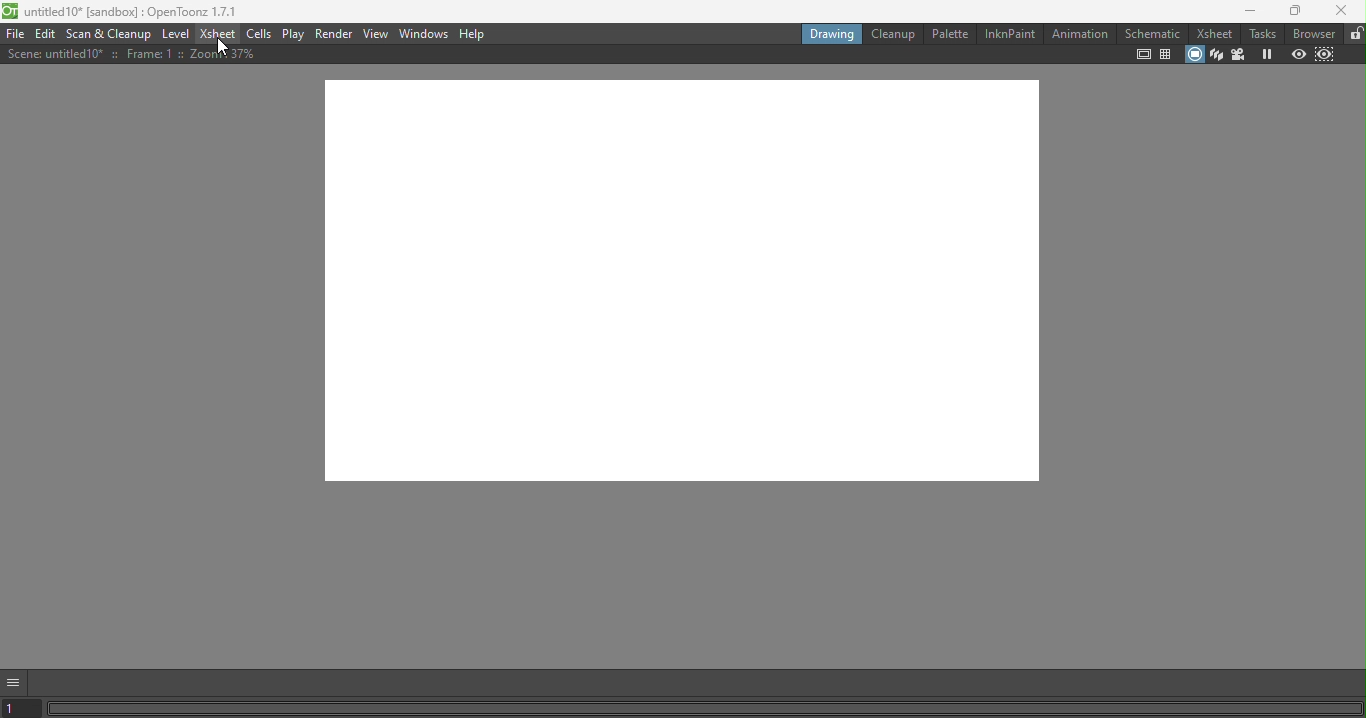  I want to click on cursor, so click(220, 45).